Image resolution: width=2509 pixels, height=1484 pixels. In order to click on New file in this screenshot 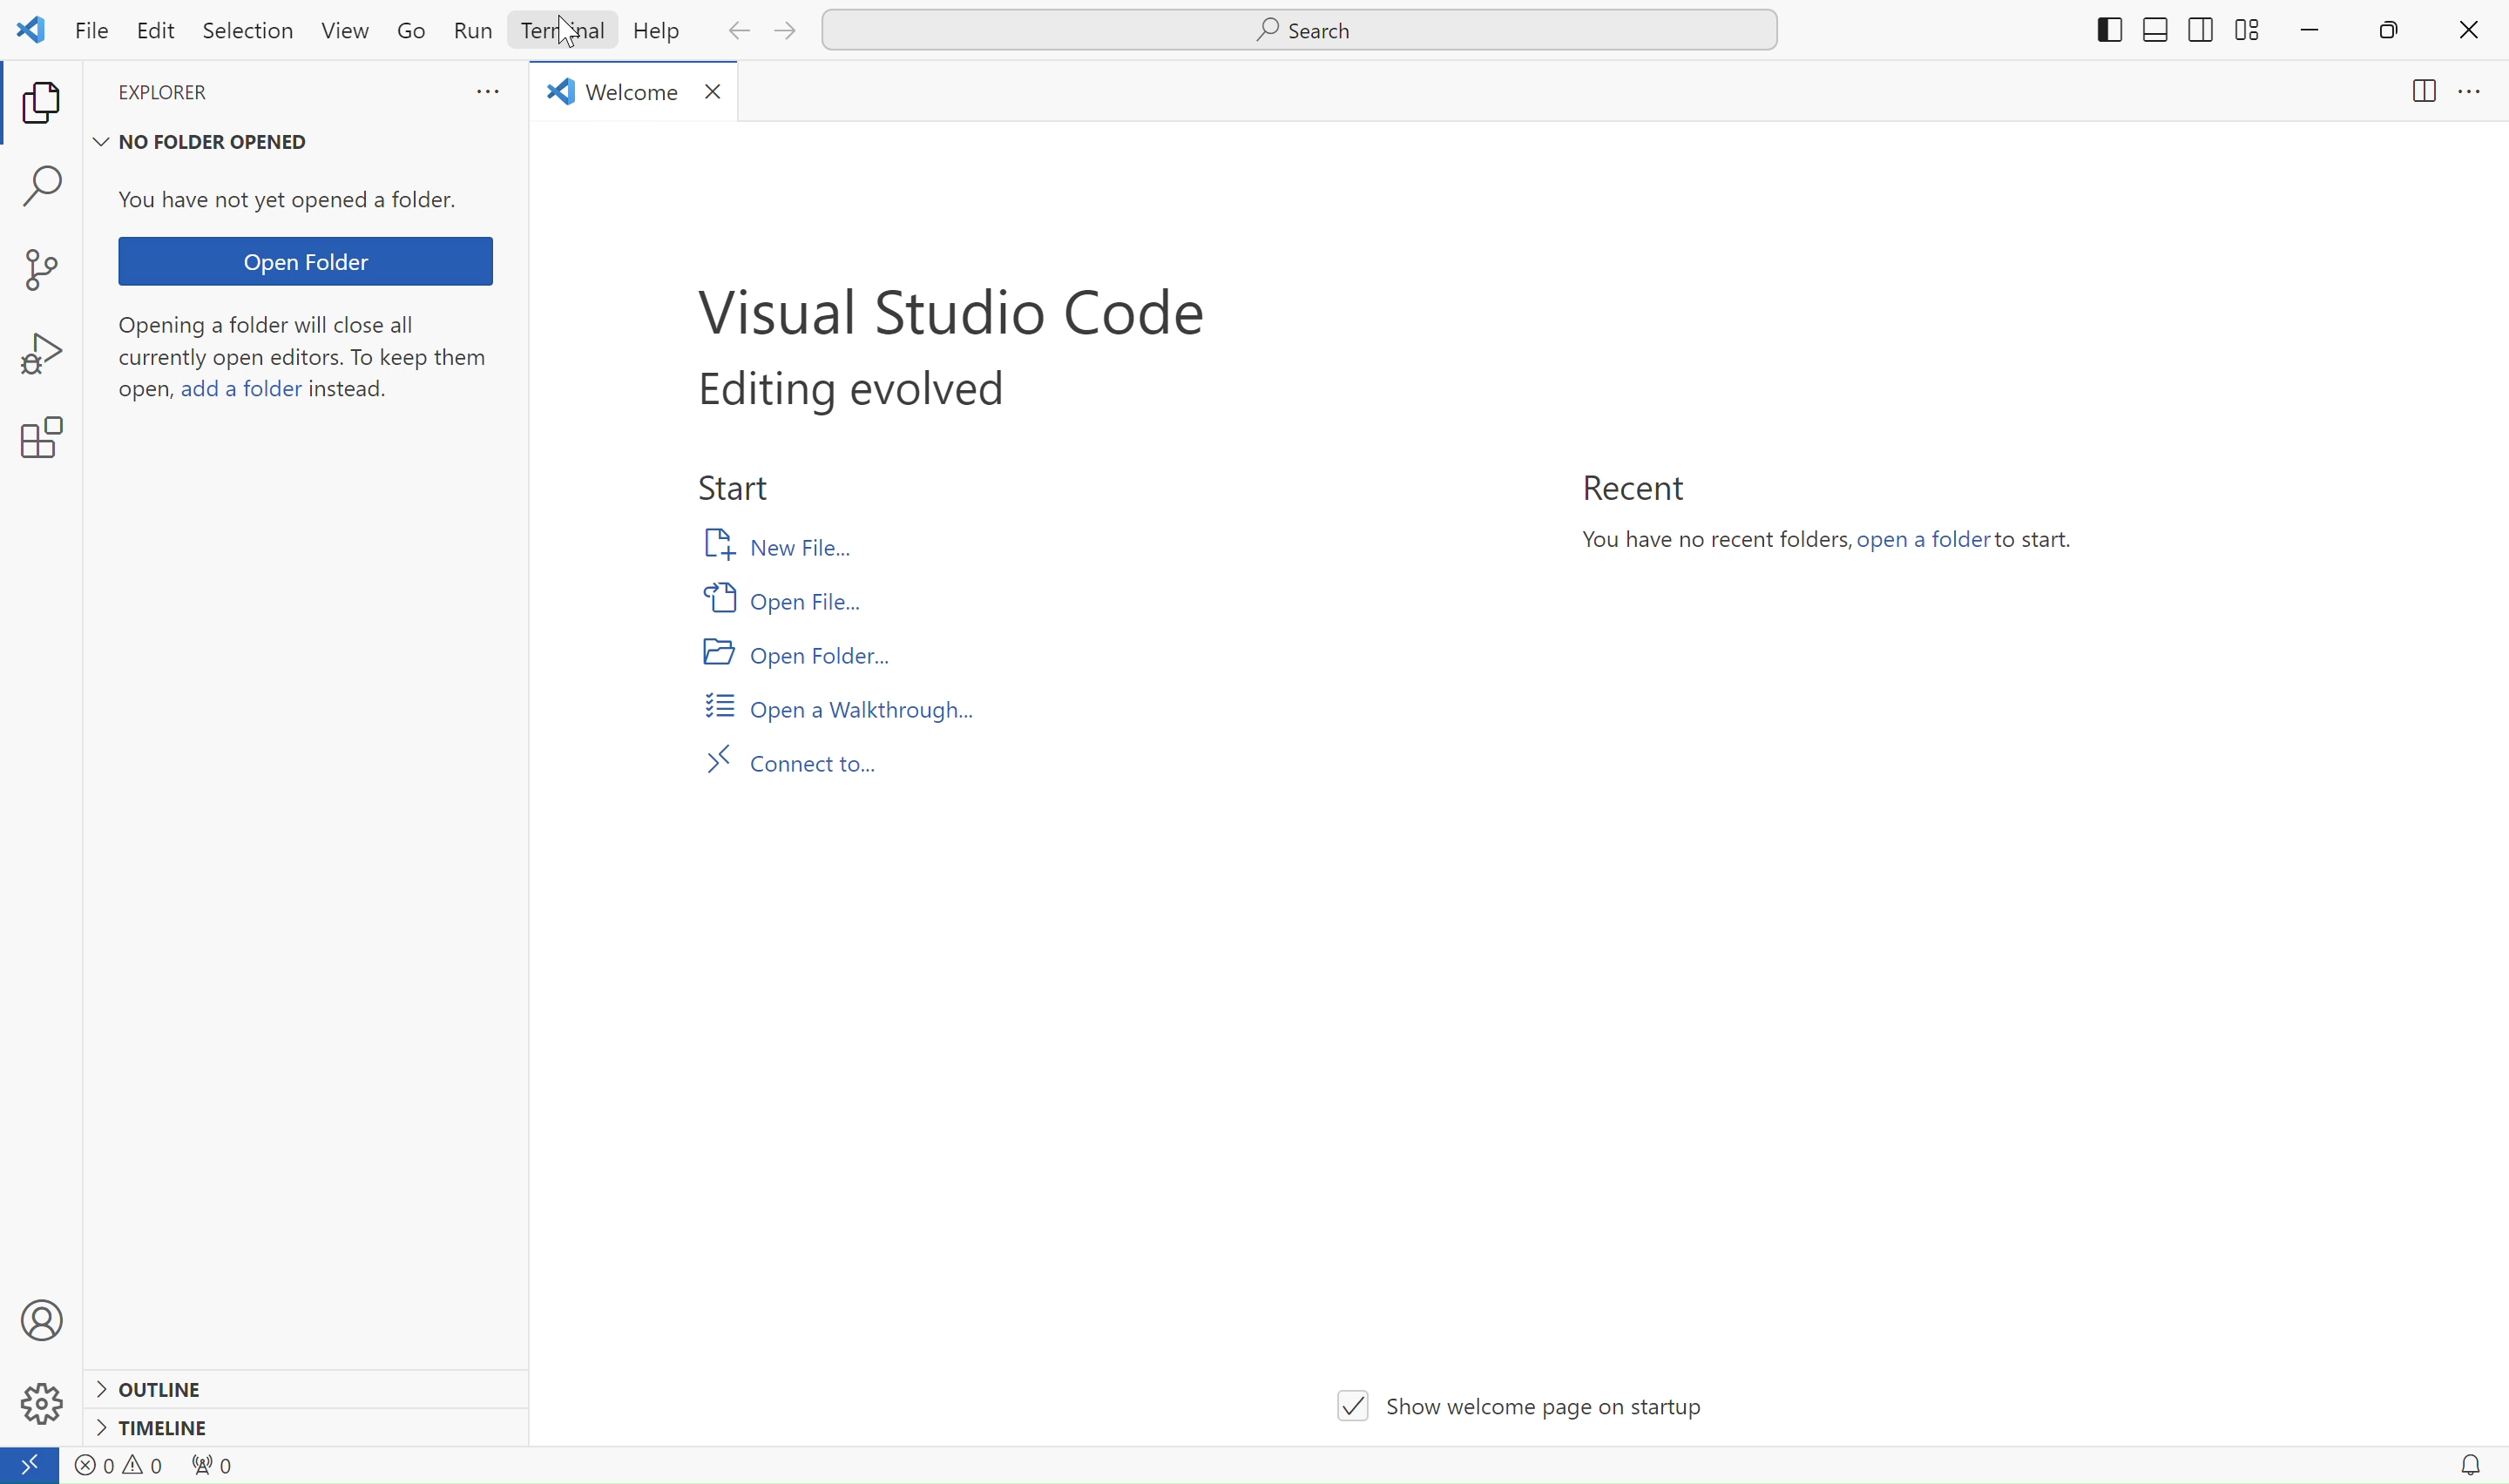, I will do `click(769, 544)`.